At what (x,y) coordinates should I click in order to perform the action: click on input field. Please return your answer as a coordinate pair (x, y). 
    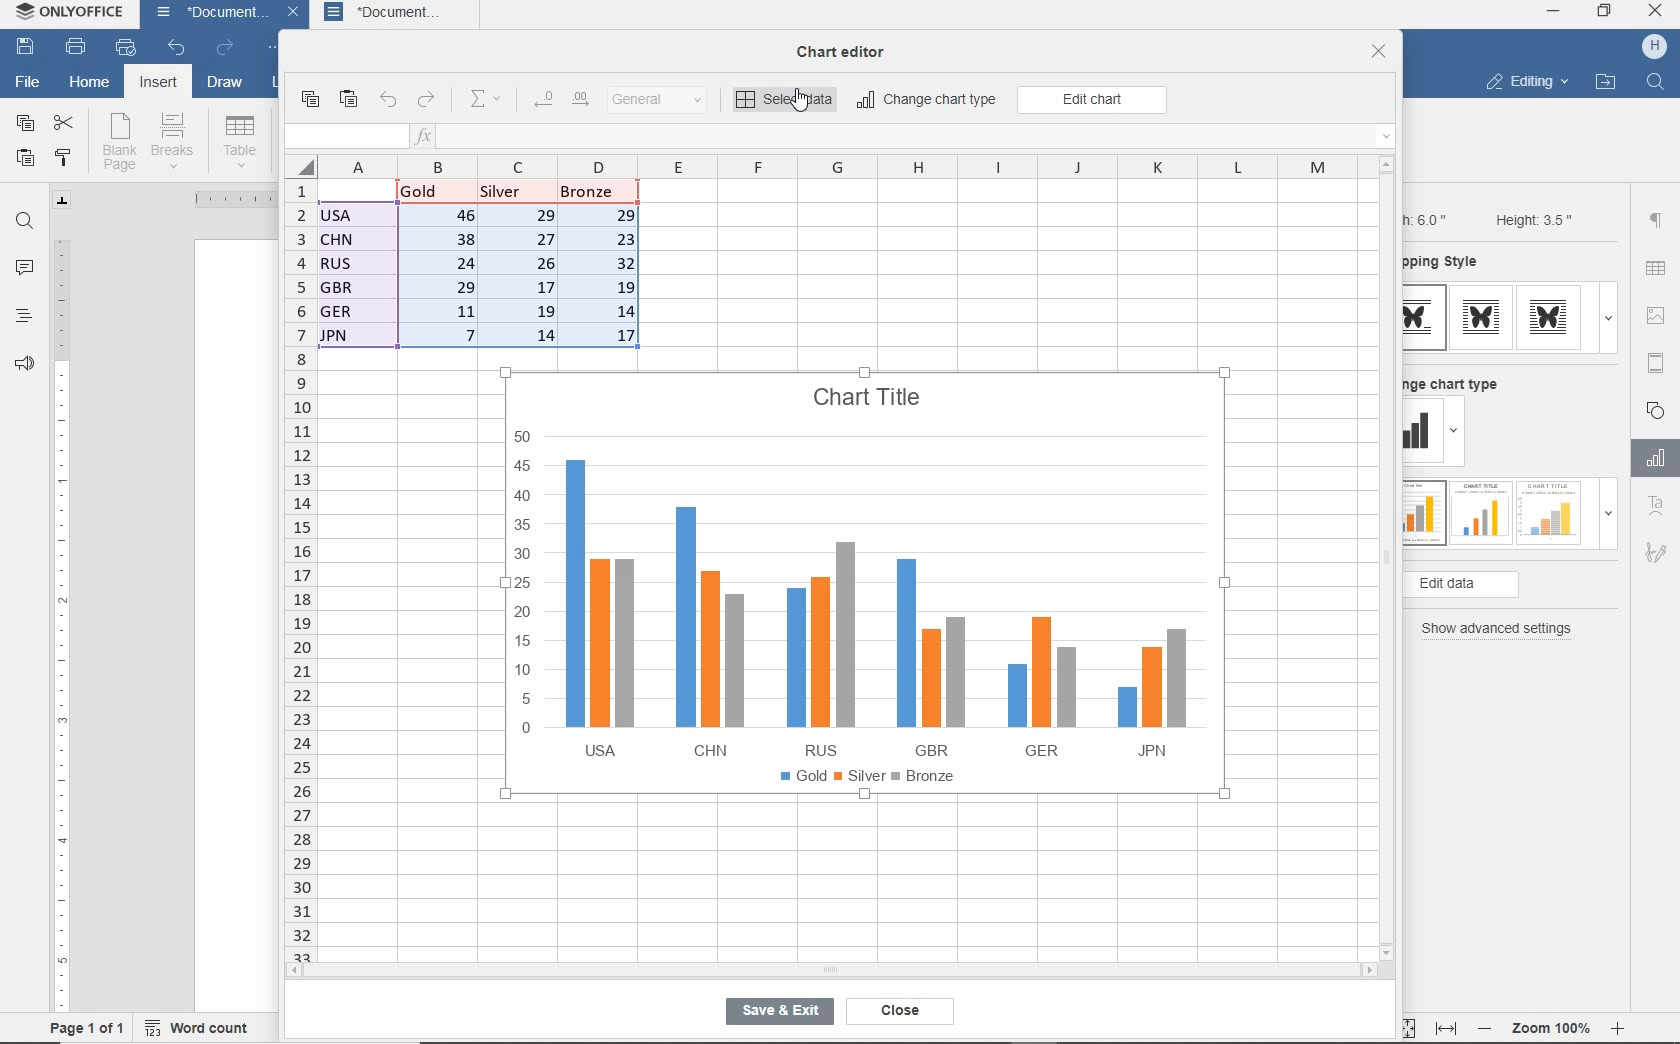
    Looking at the image, I should click on (344, 137).